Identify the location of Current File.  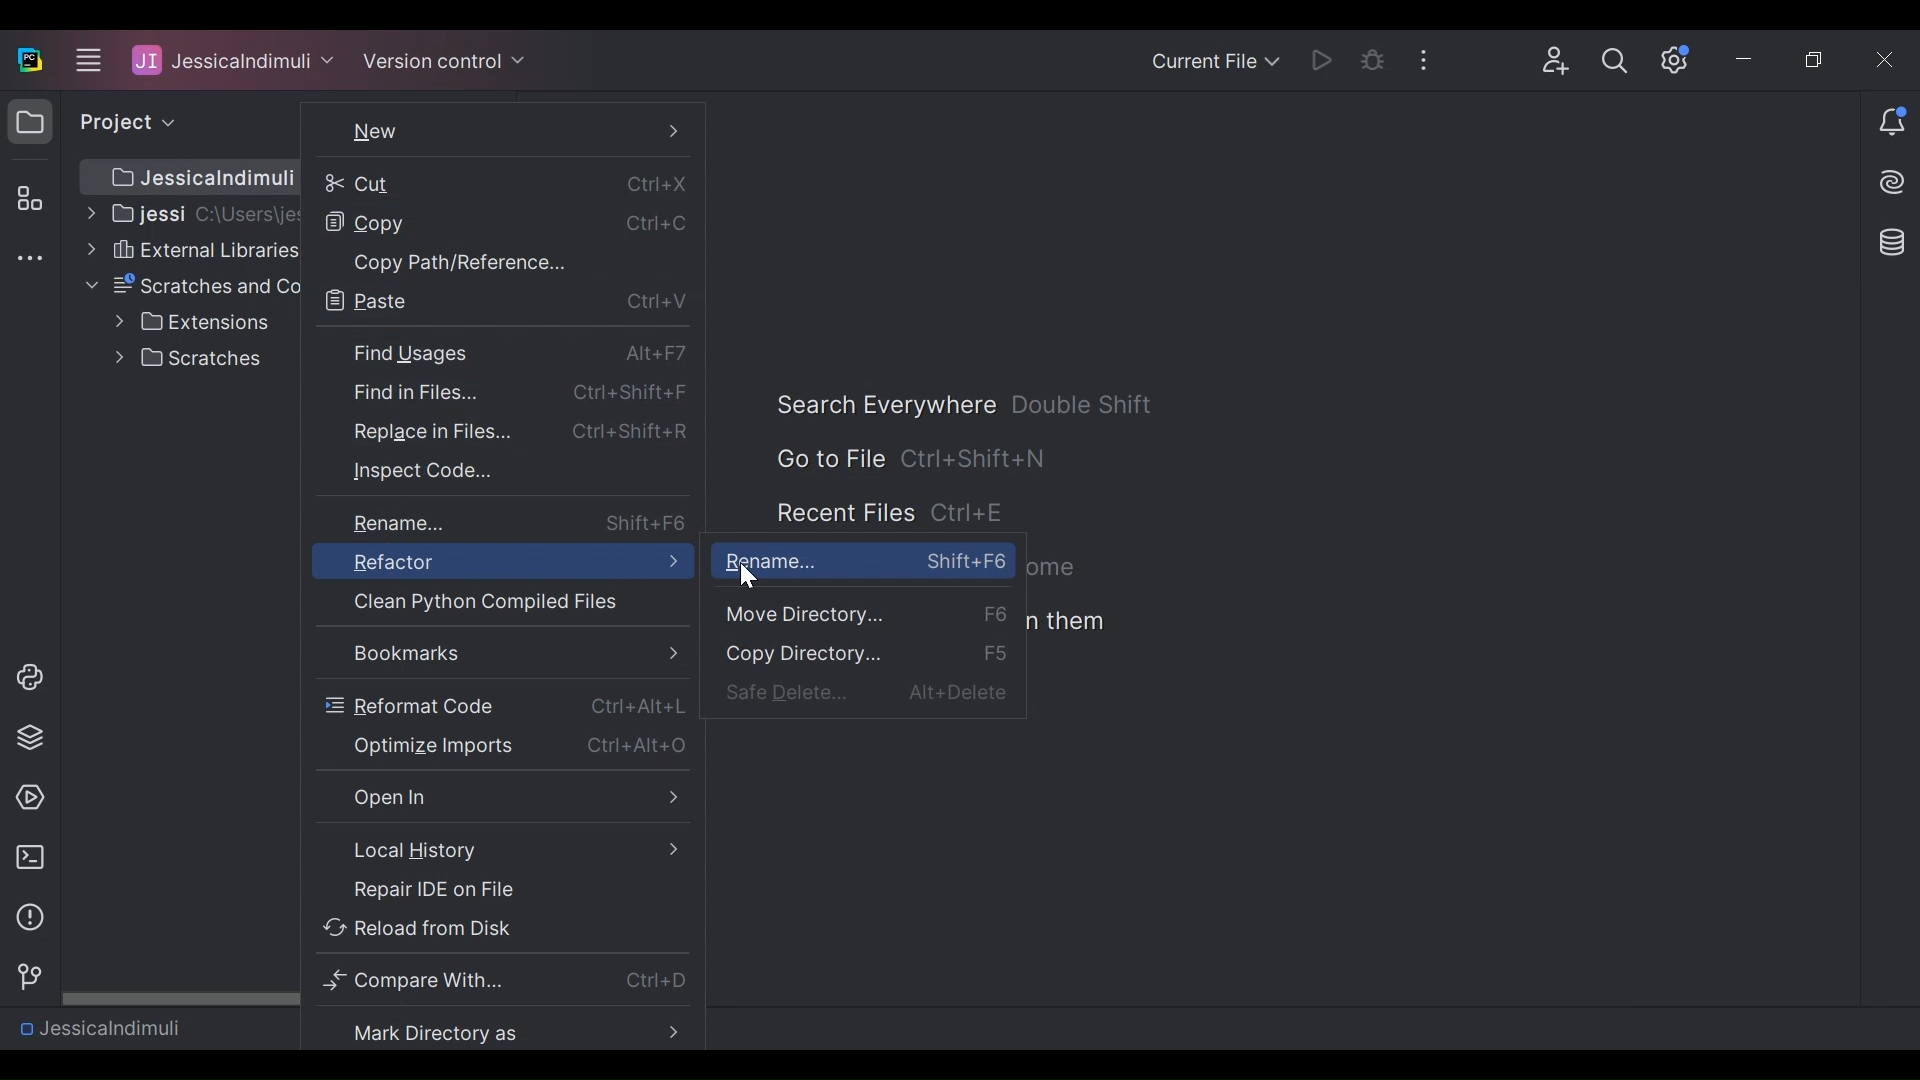
(1214, 63).